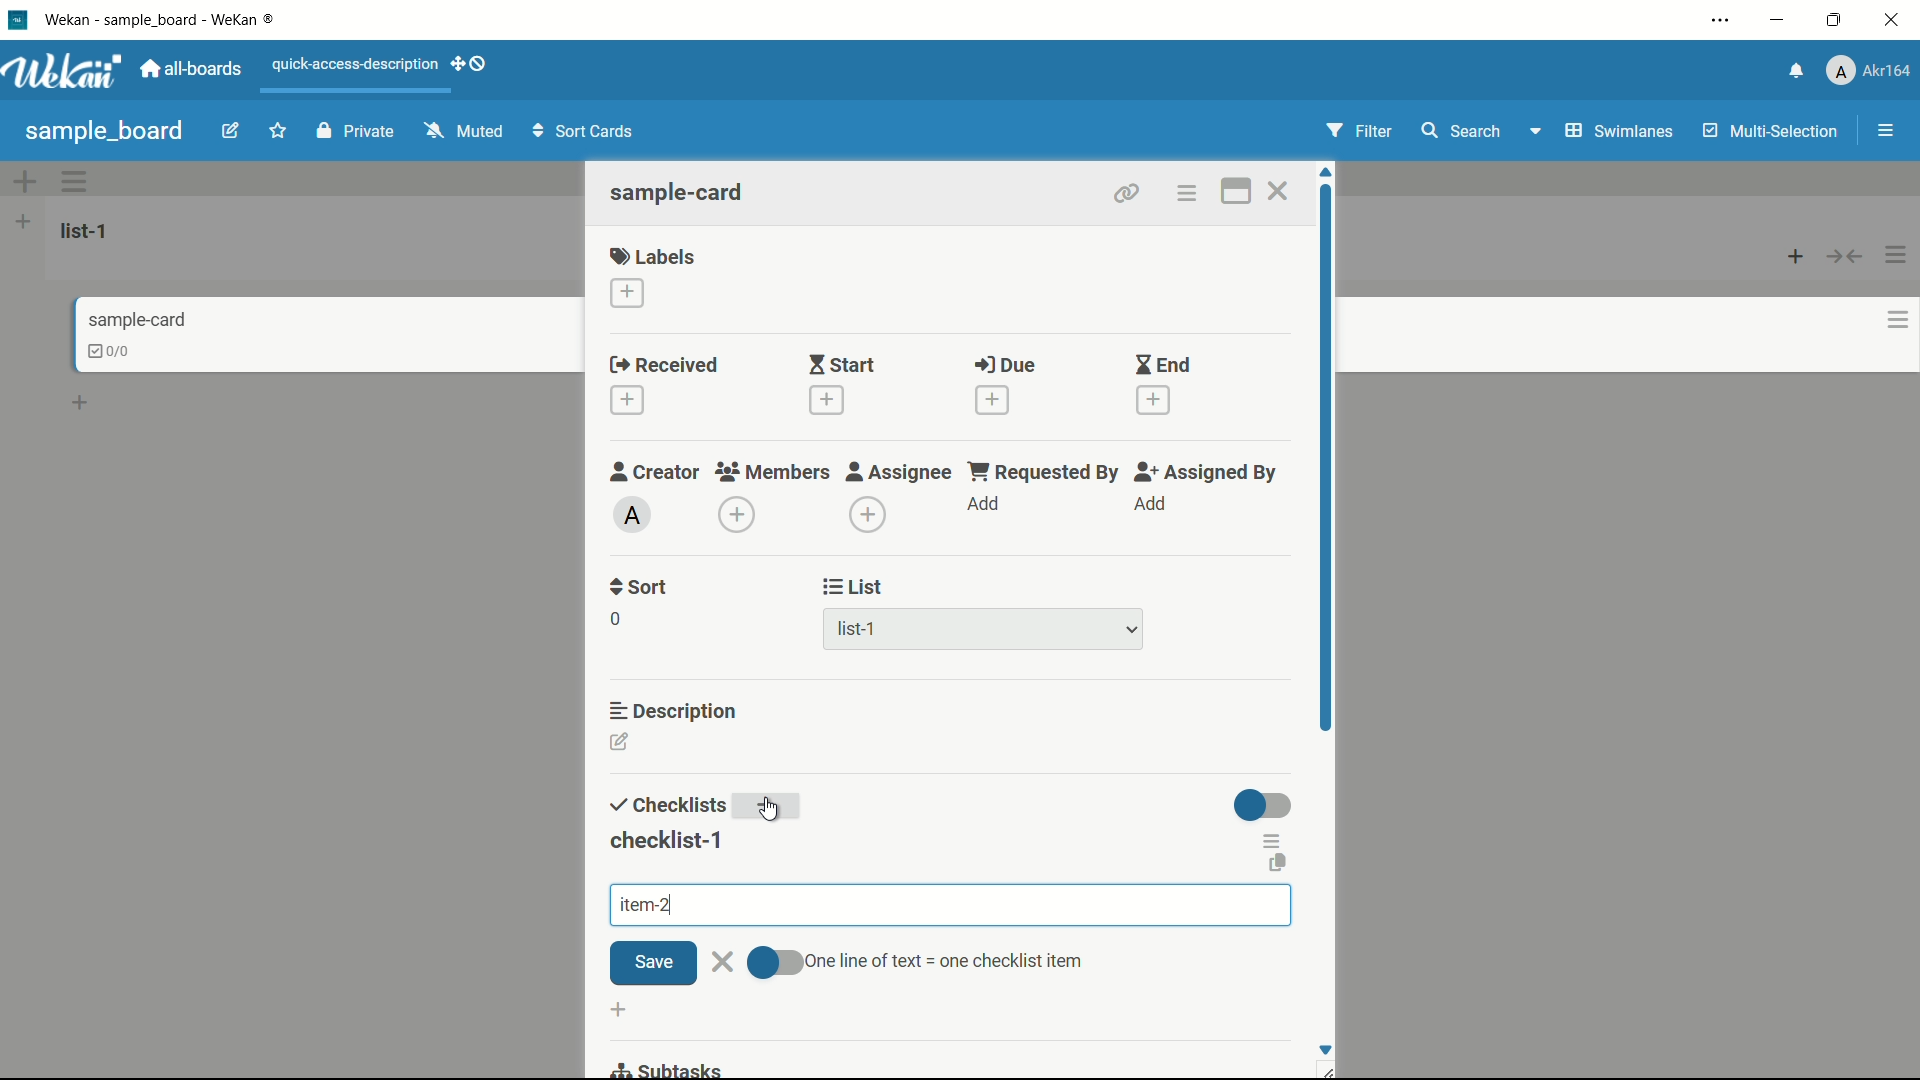  What do you see at coordinates (633, 515) in the screenshot?
I see `admin` at bounding box center [633, 515].